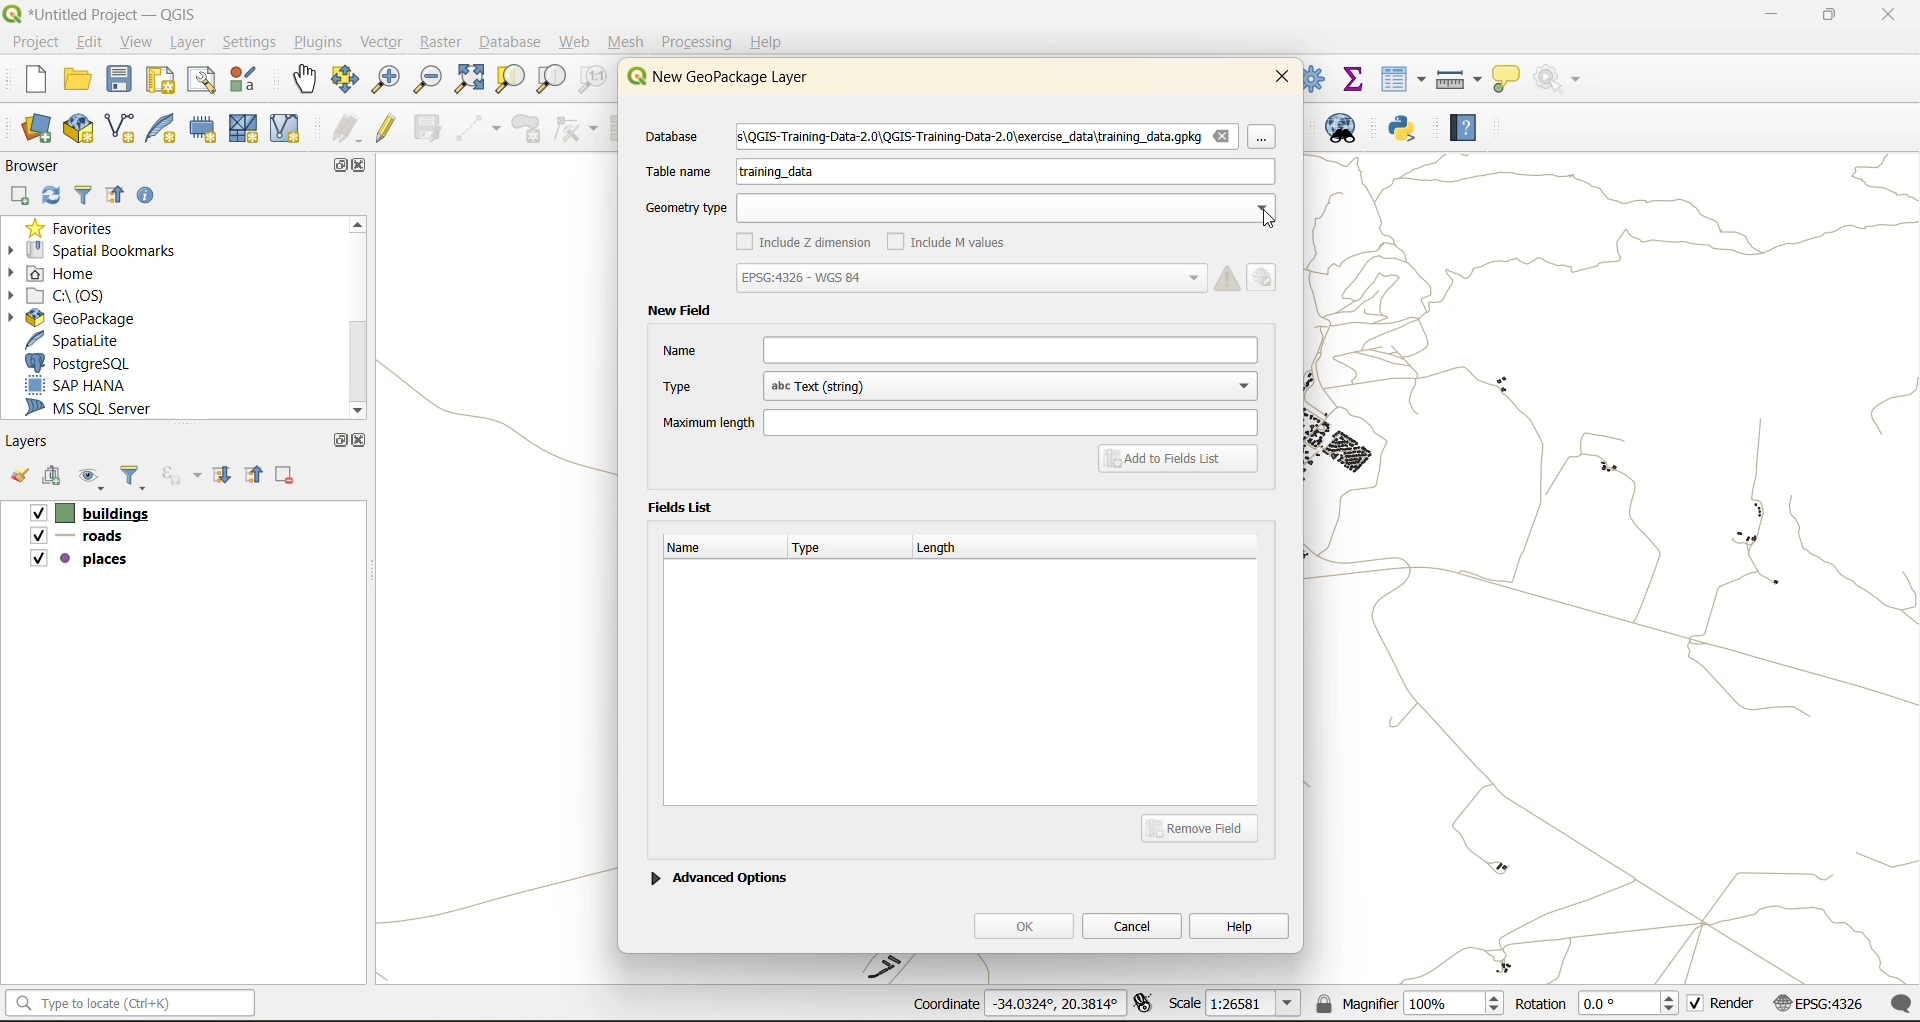 The image size is (1920, 1022). Describe the element at coordinates (441, 43) in the screenshot. I see `raster` at that location.